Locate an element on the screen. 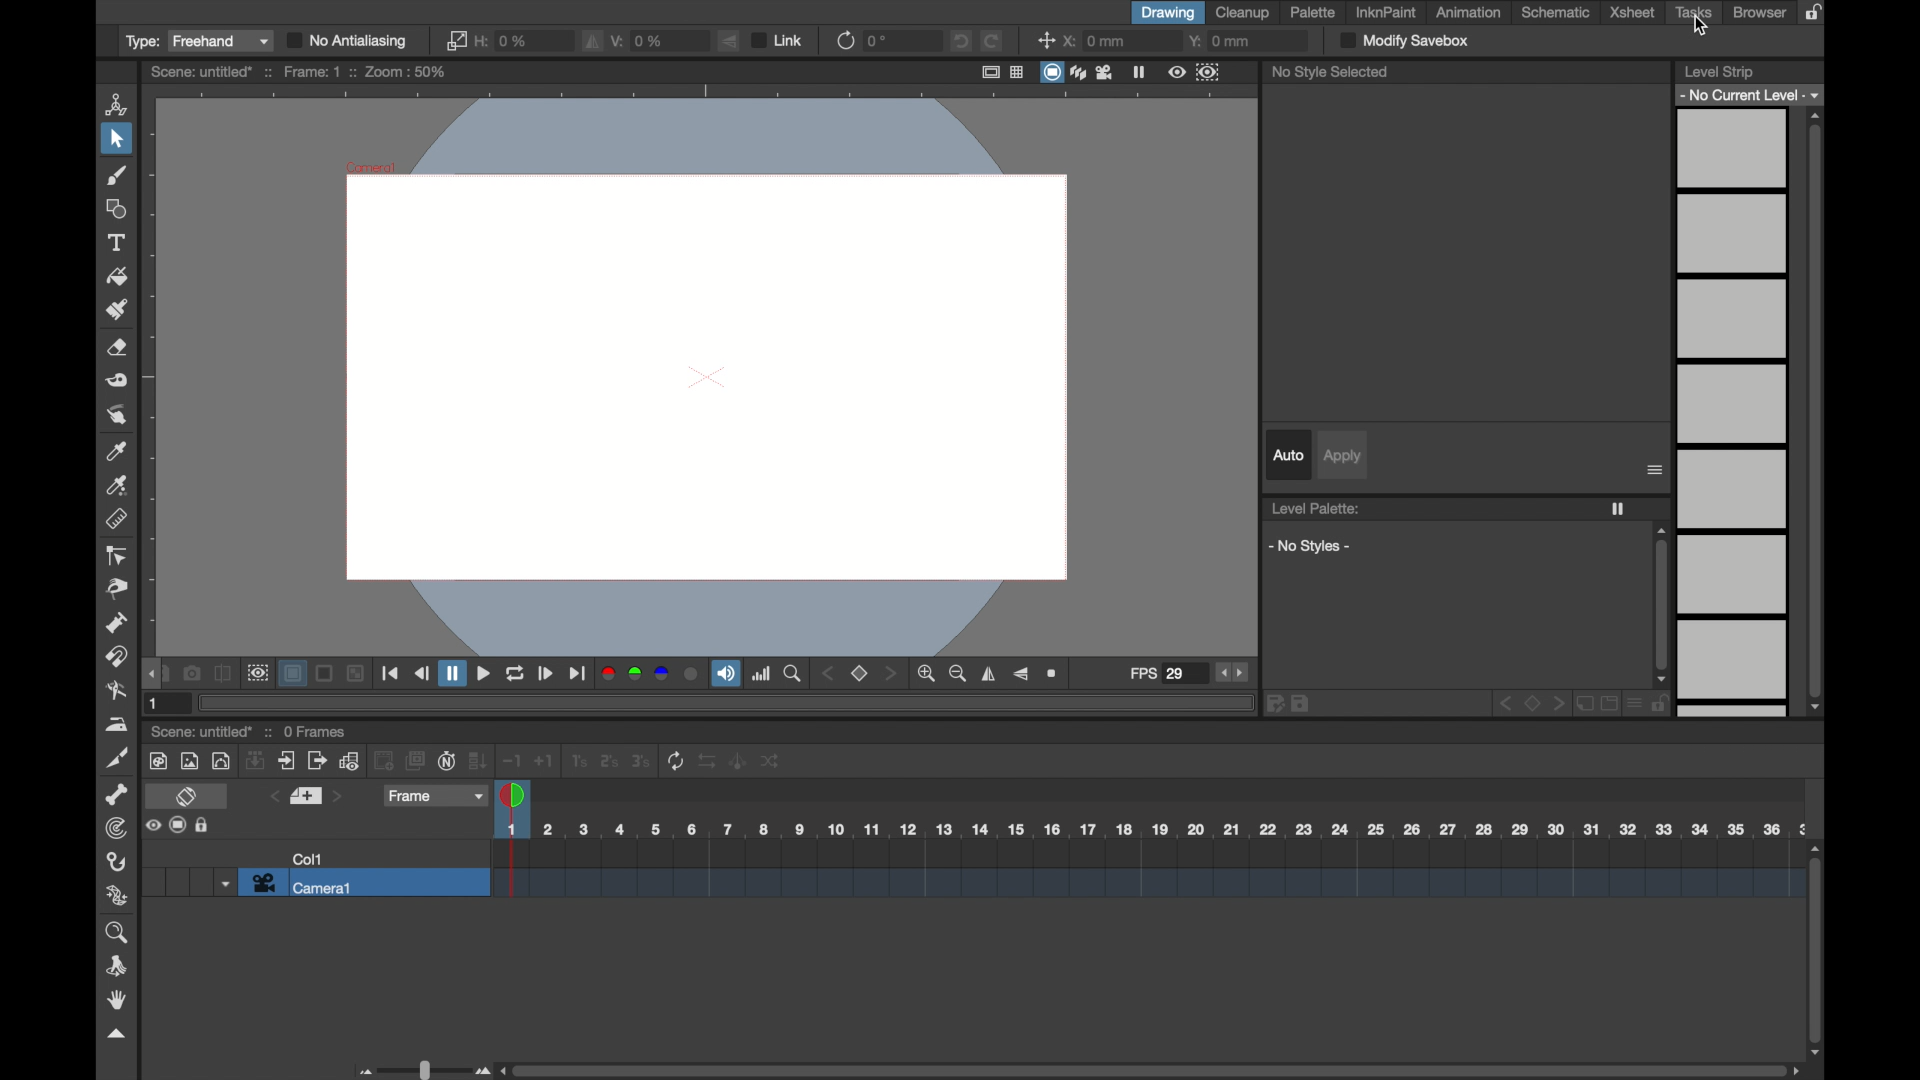 This screenshot has height=1080, width=1920. paint brush tool is located at coordinates (119, 310).